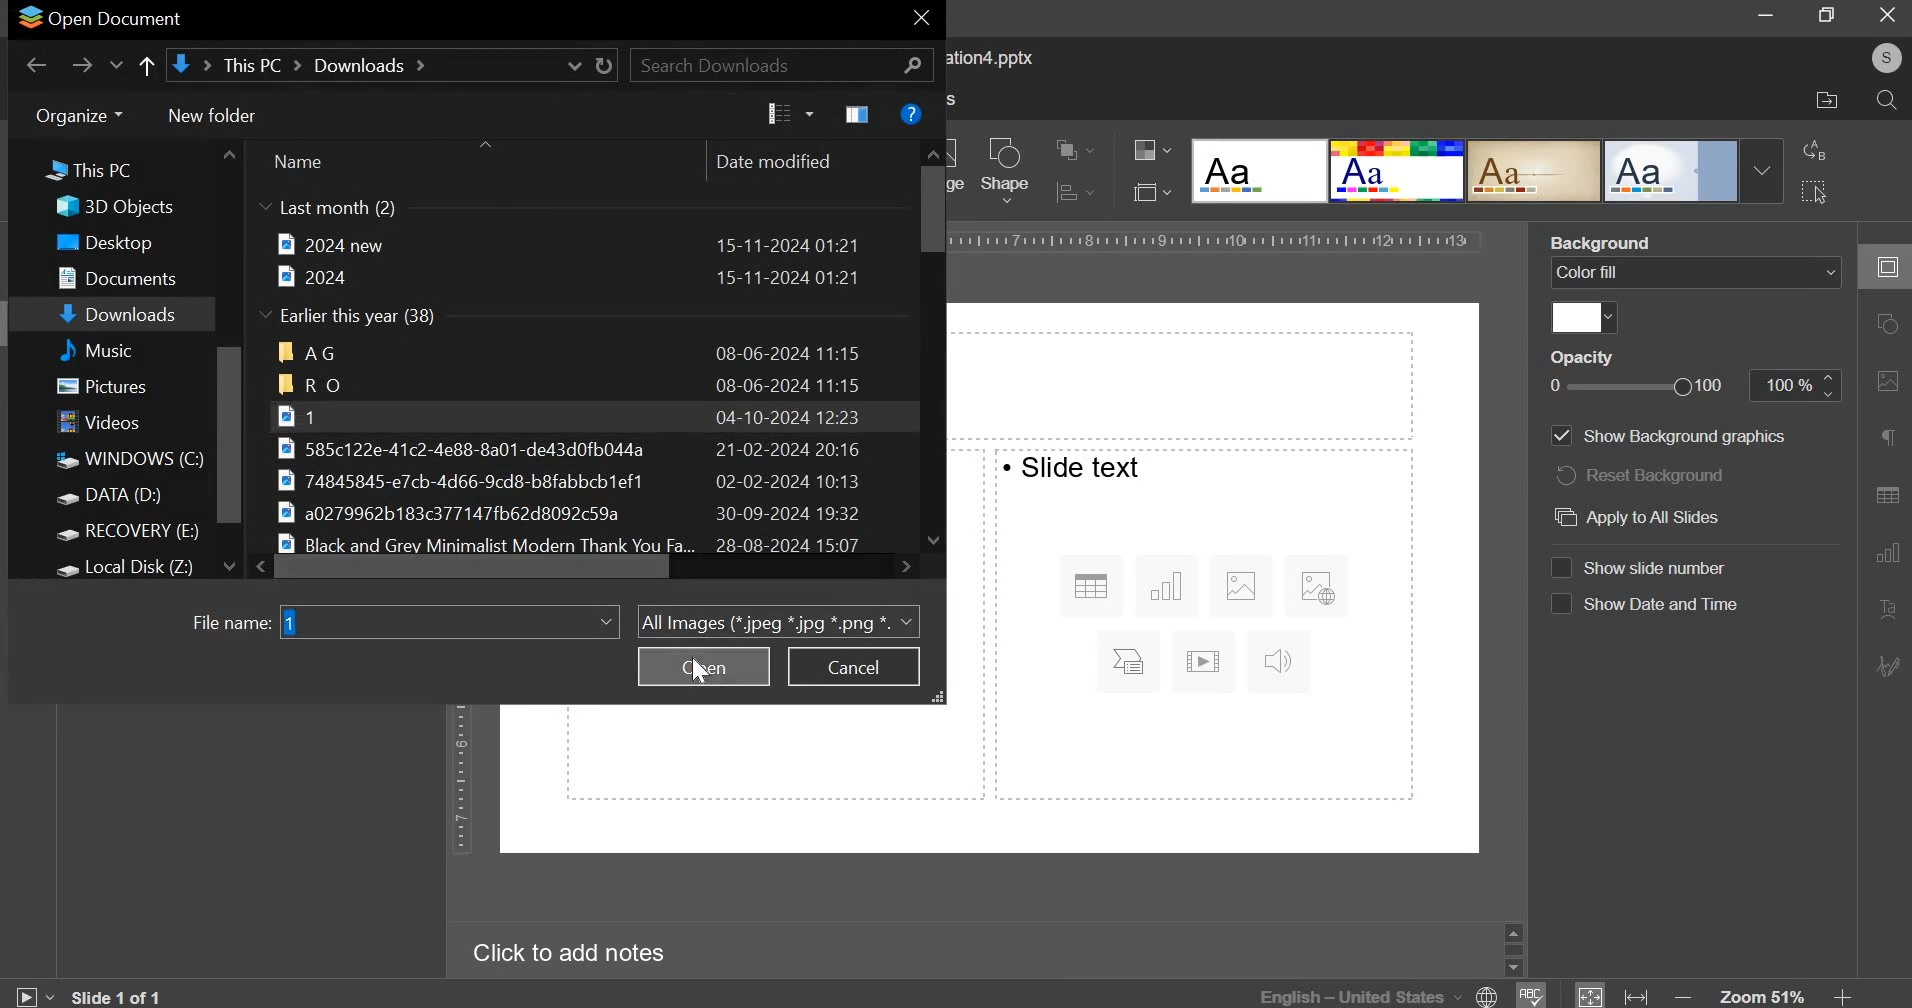  What do you see at coordinates (560, 954) in the screenshot?
I see `click to add notes` at bounding box center [560, 954].